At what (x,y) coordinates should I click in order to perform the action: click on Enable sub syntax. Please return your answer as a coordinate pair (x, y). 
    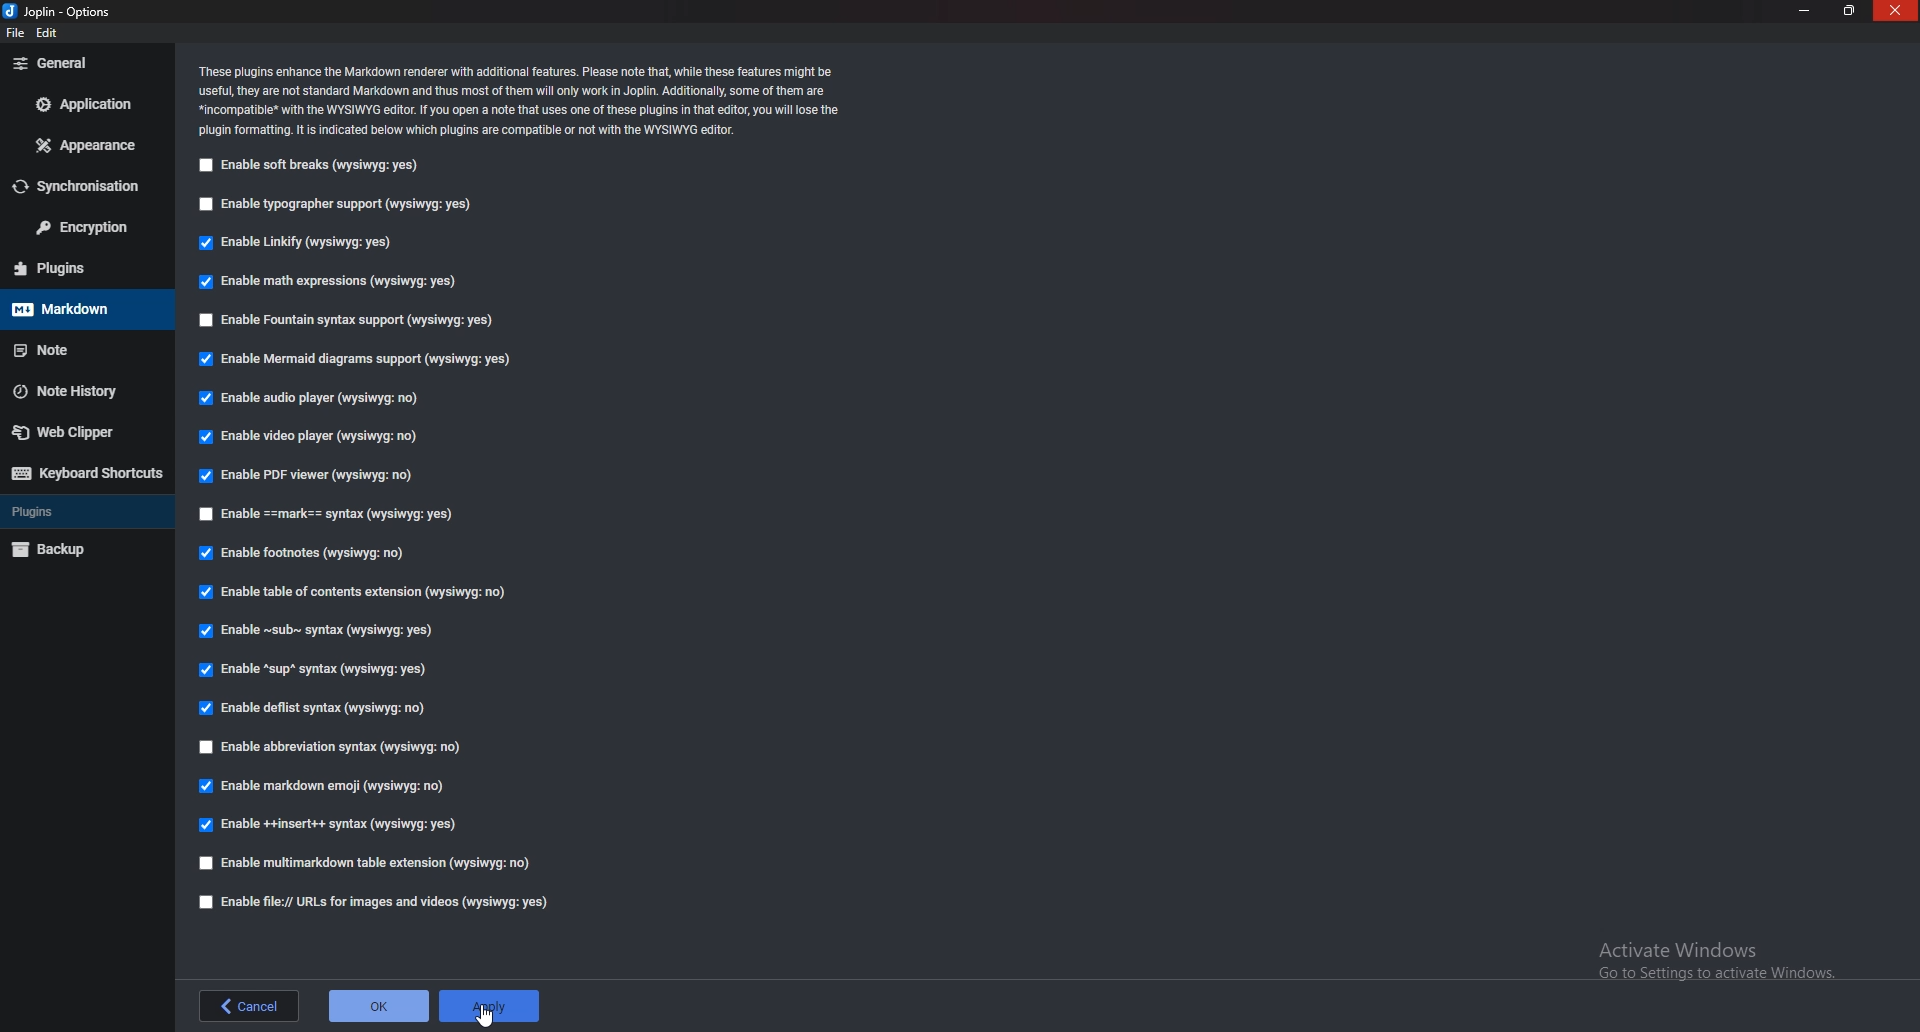
    Looking at the image, I should click on (315, 630).